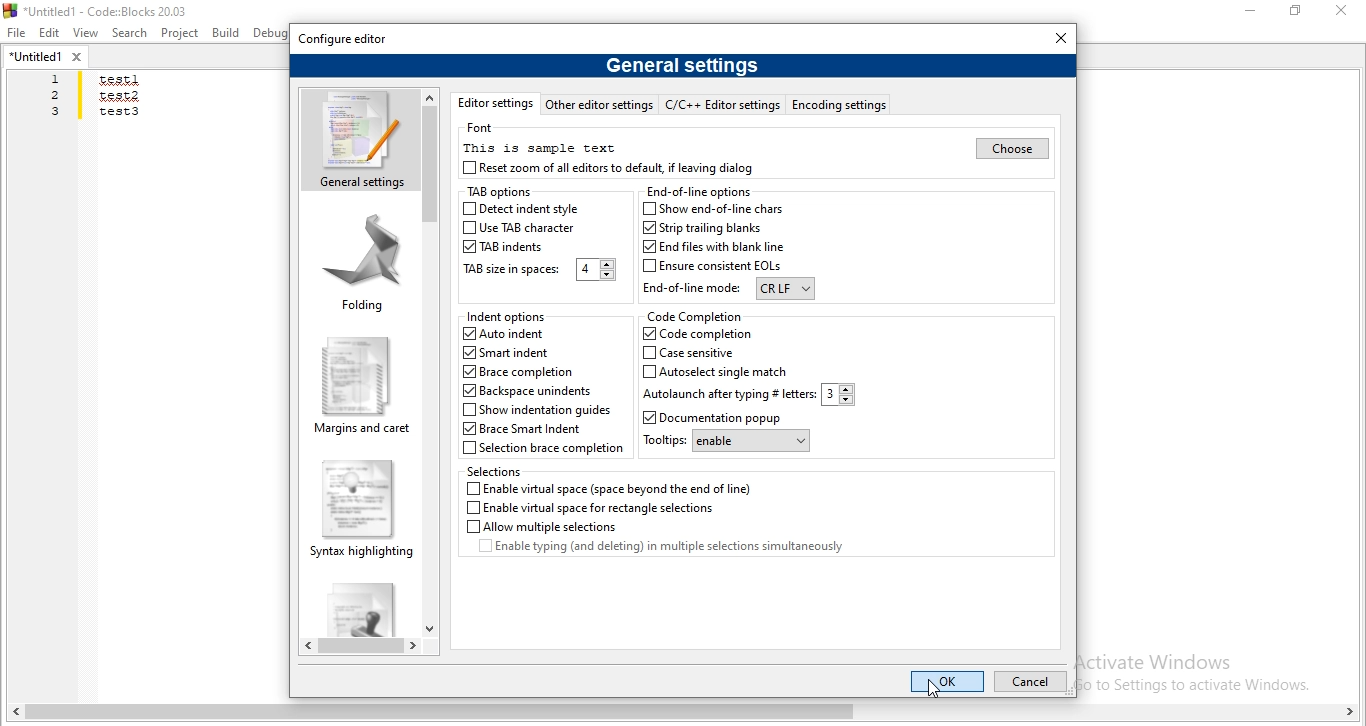 The width and height of the screenshot is (1366, 726). I want to click on Search , so click(130, 34).